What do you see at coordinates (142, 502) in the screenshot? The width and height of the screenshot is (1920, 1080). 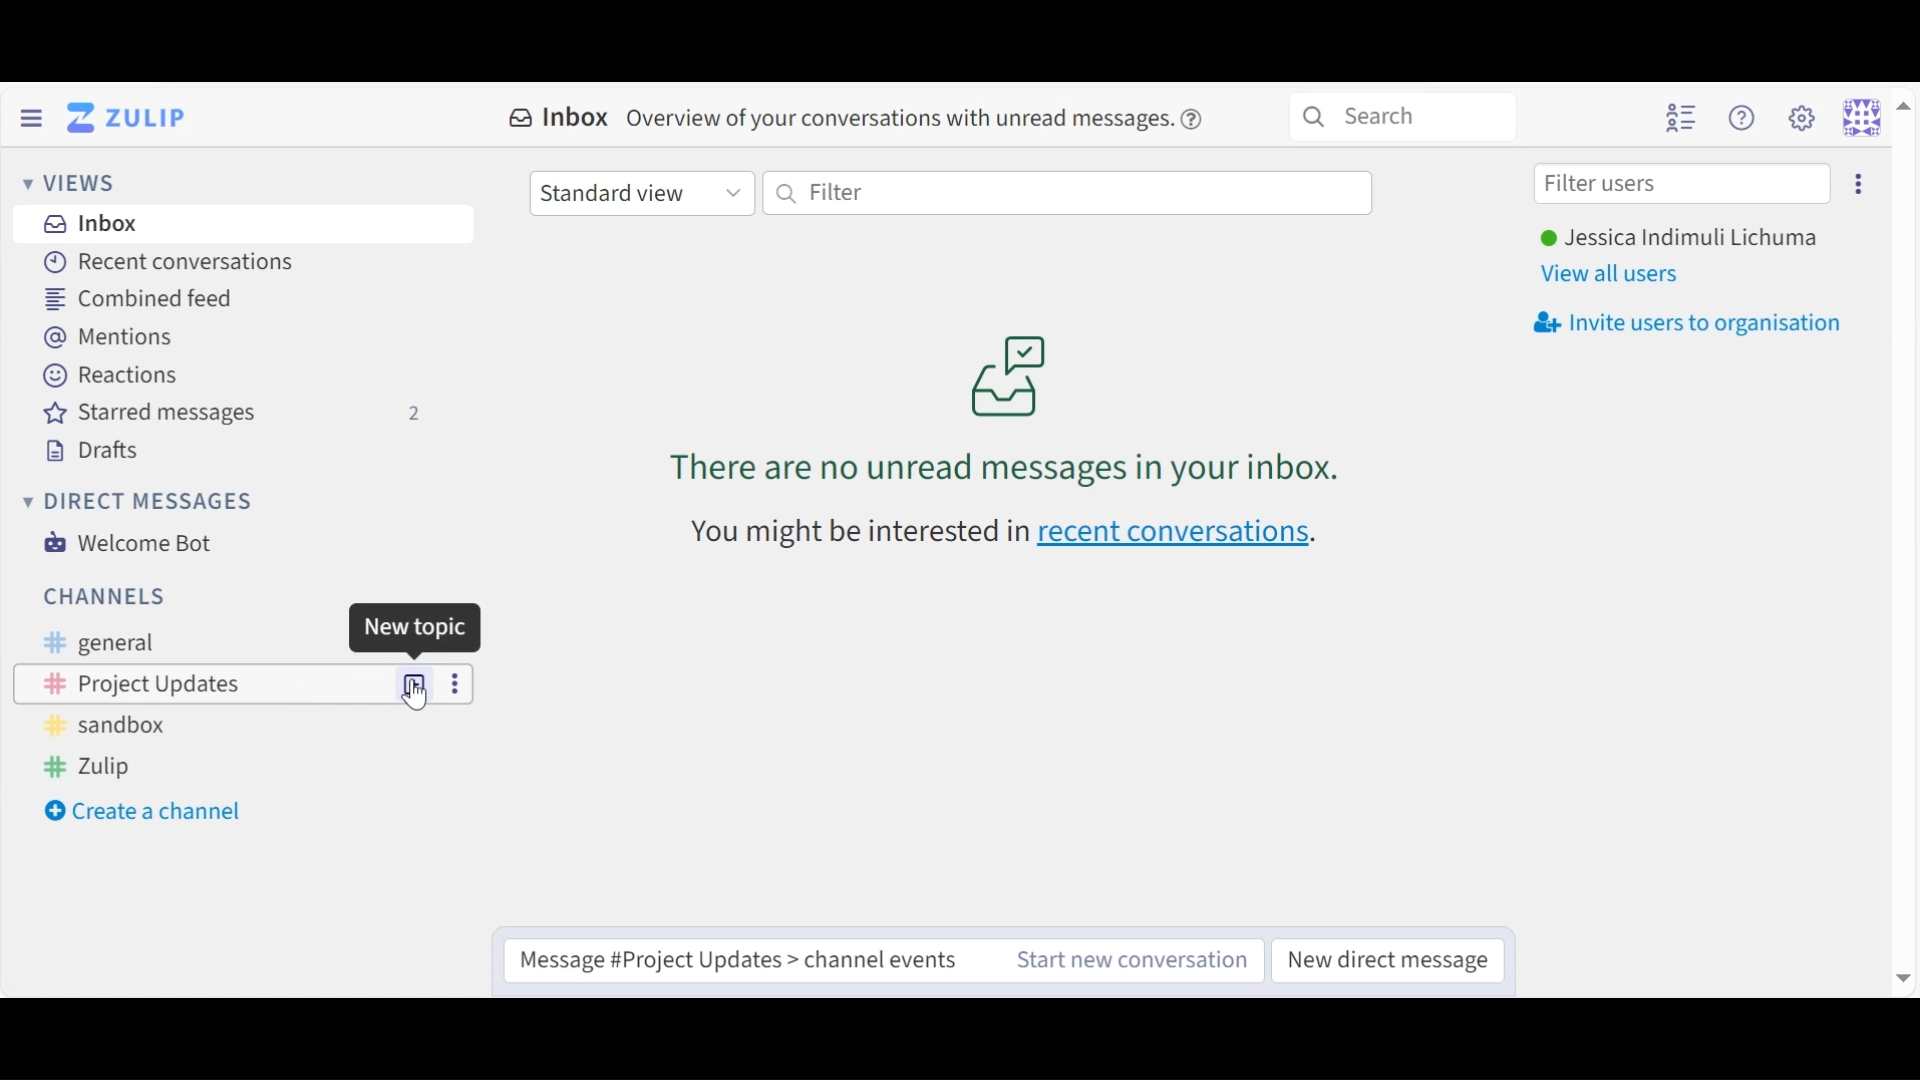 I see `Direct Messages` at bounding box center [142, 502].